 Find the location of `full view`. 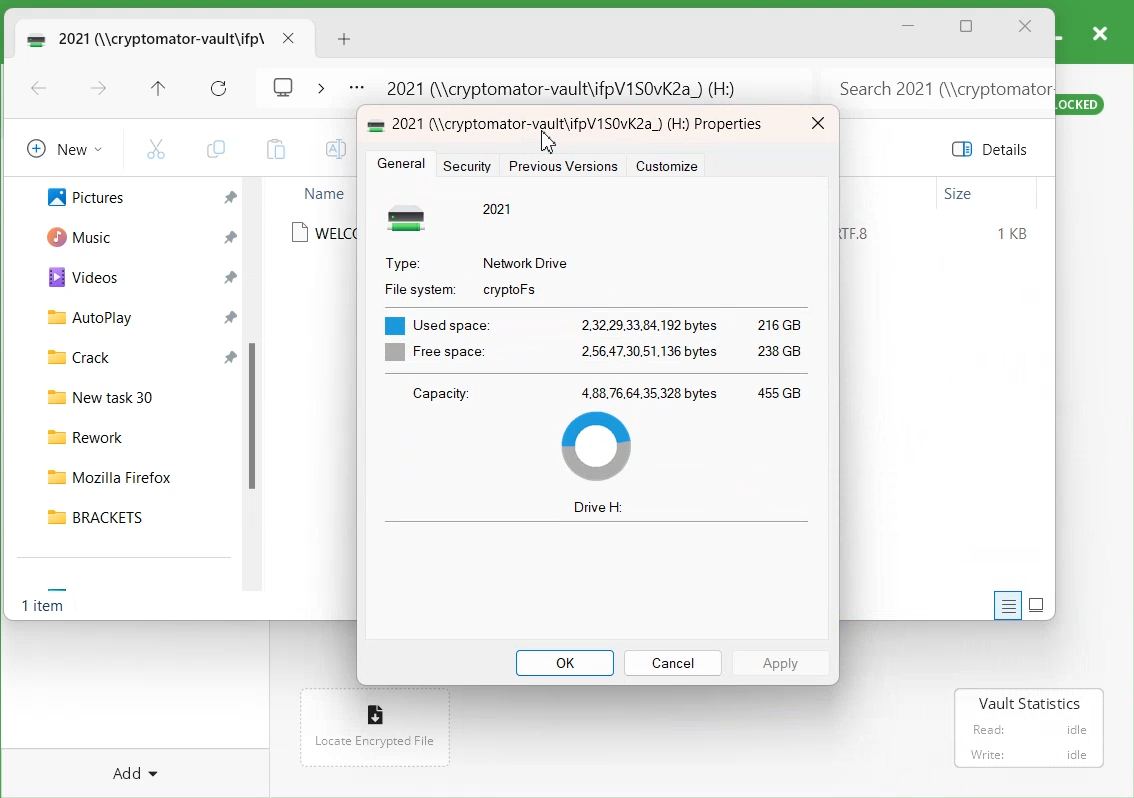

full view is located at coordinates (1037, 604).